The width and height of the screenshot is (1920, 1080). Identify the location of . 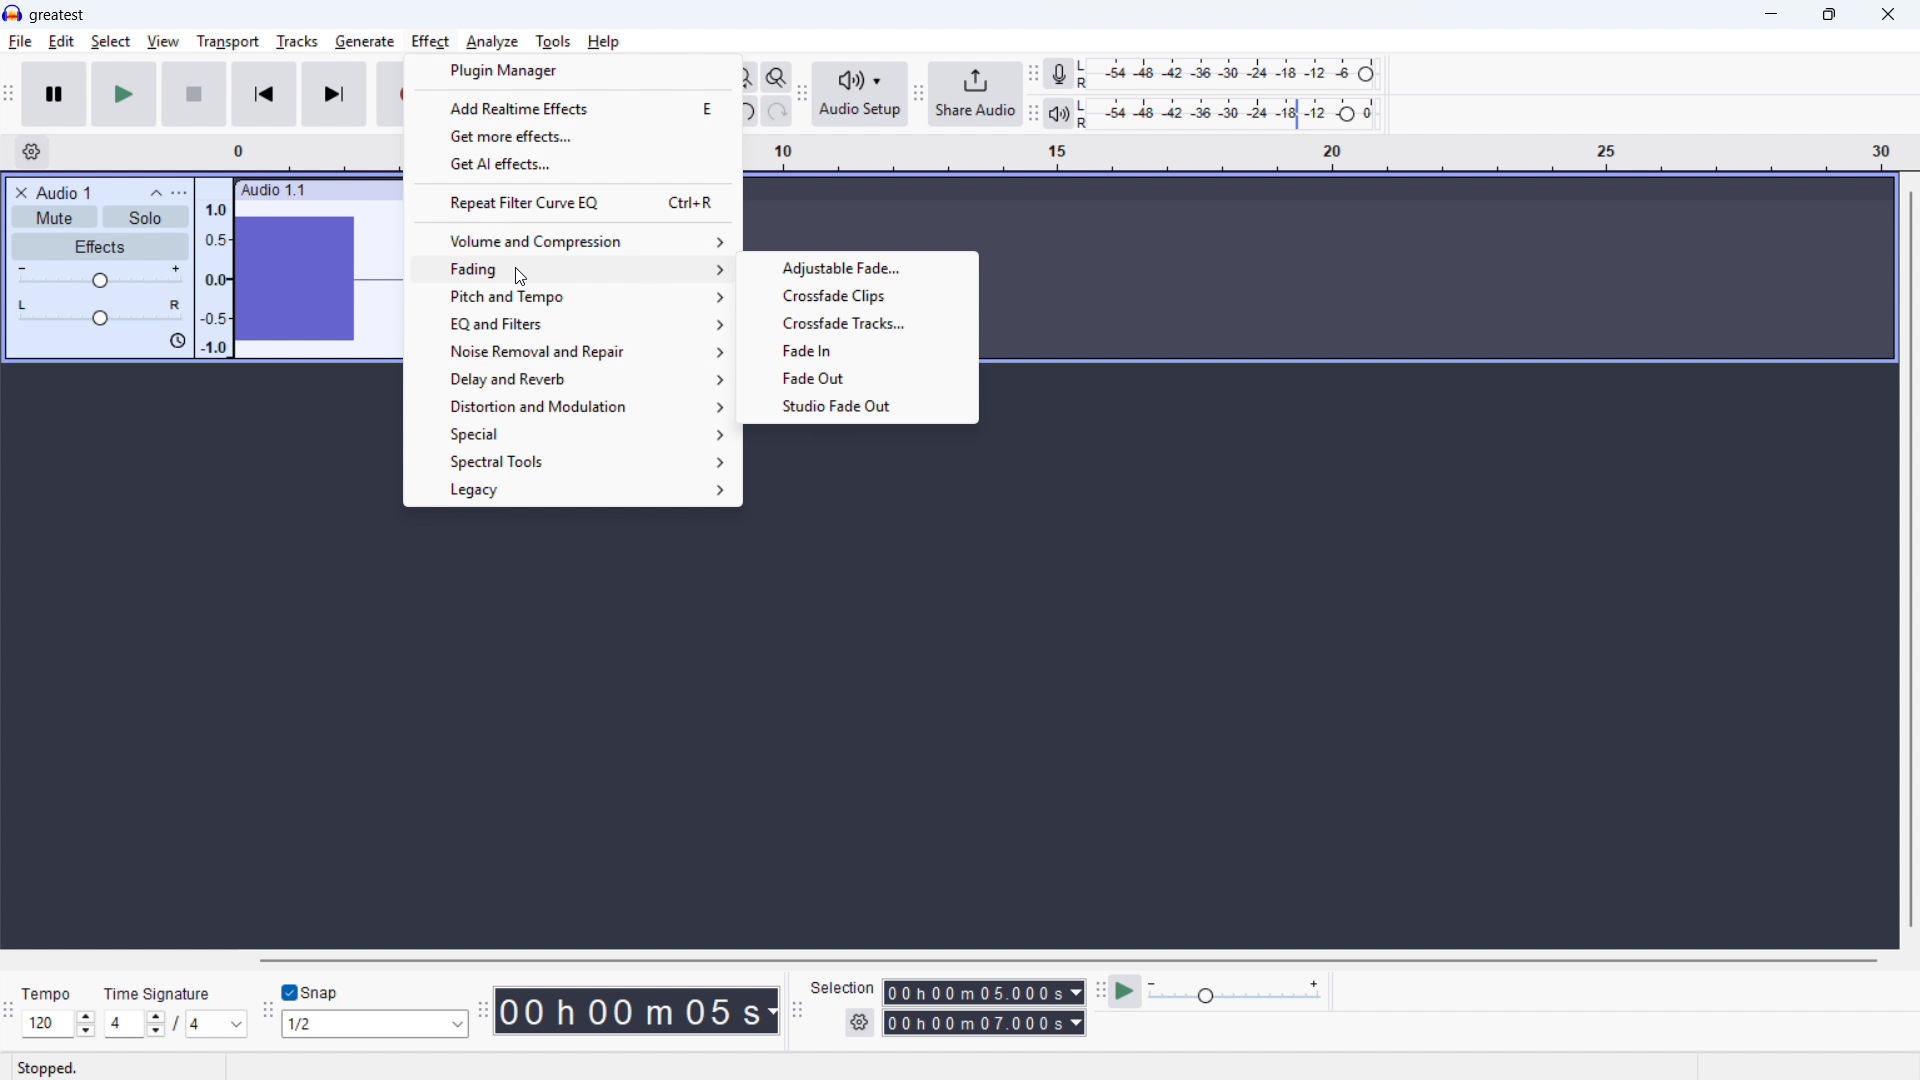
(428, 959).